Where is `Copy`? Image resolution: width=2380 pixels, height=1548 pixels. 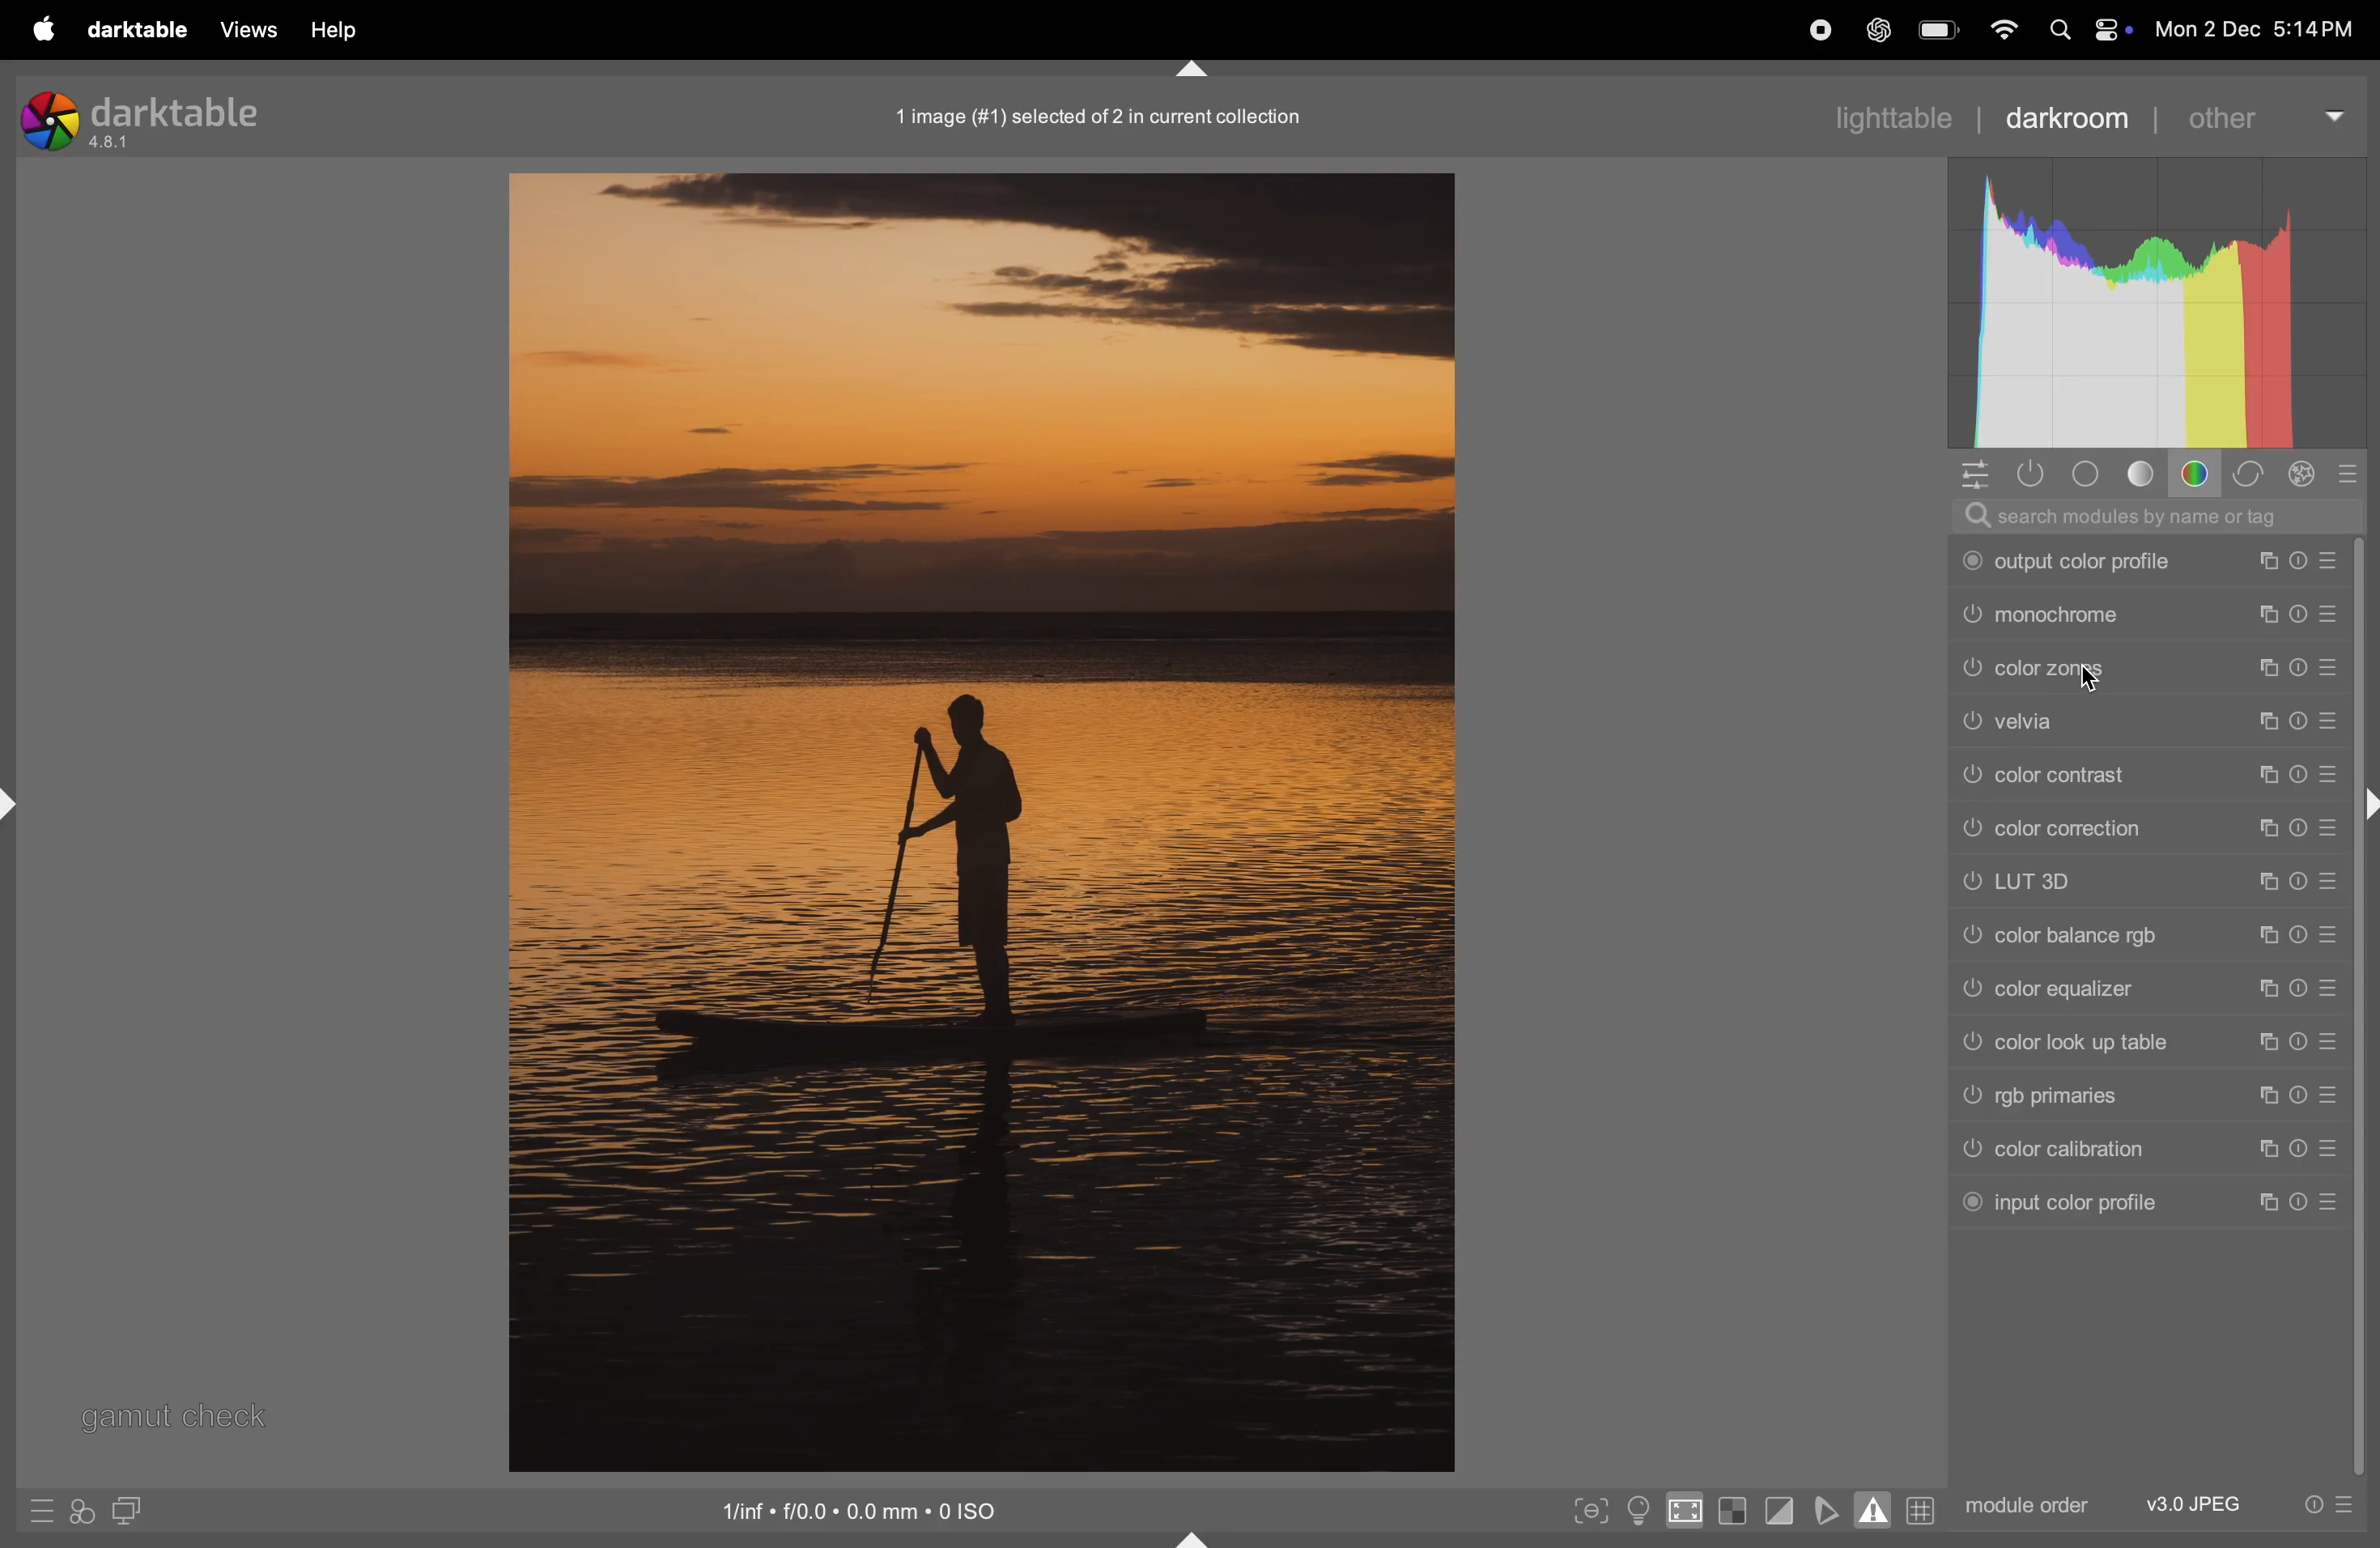
Copy is located at coordinates (2266, 1097).